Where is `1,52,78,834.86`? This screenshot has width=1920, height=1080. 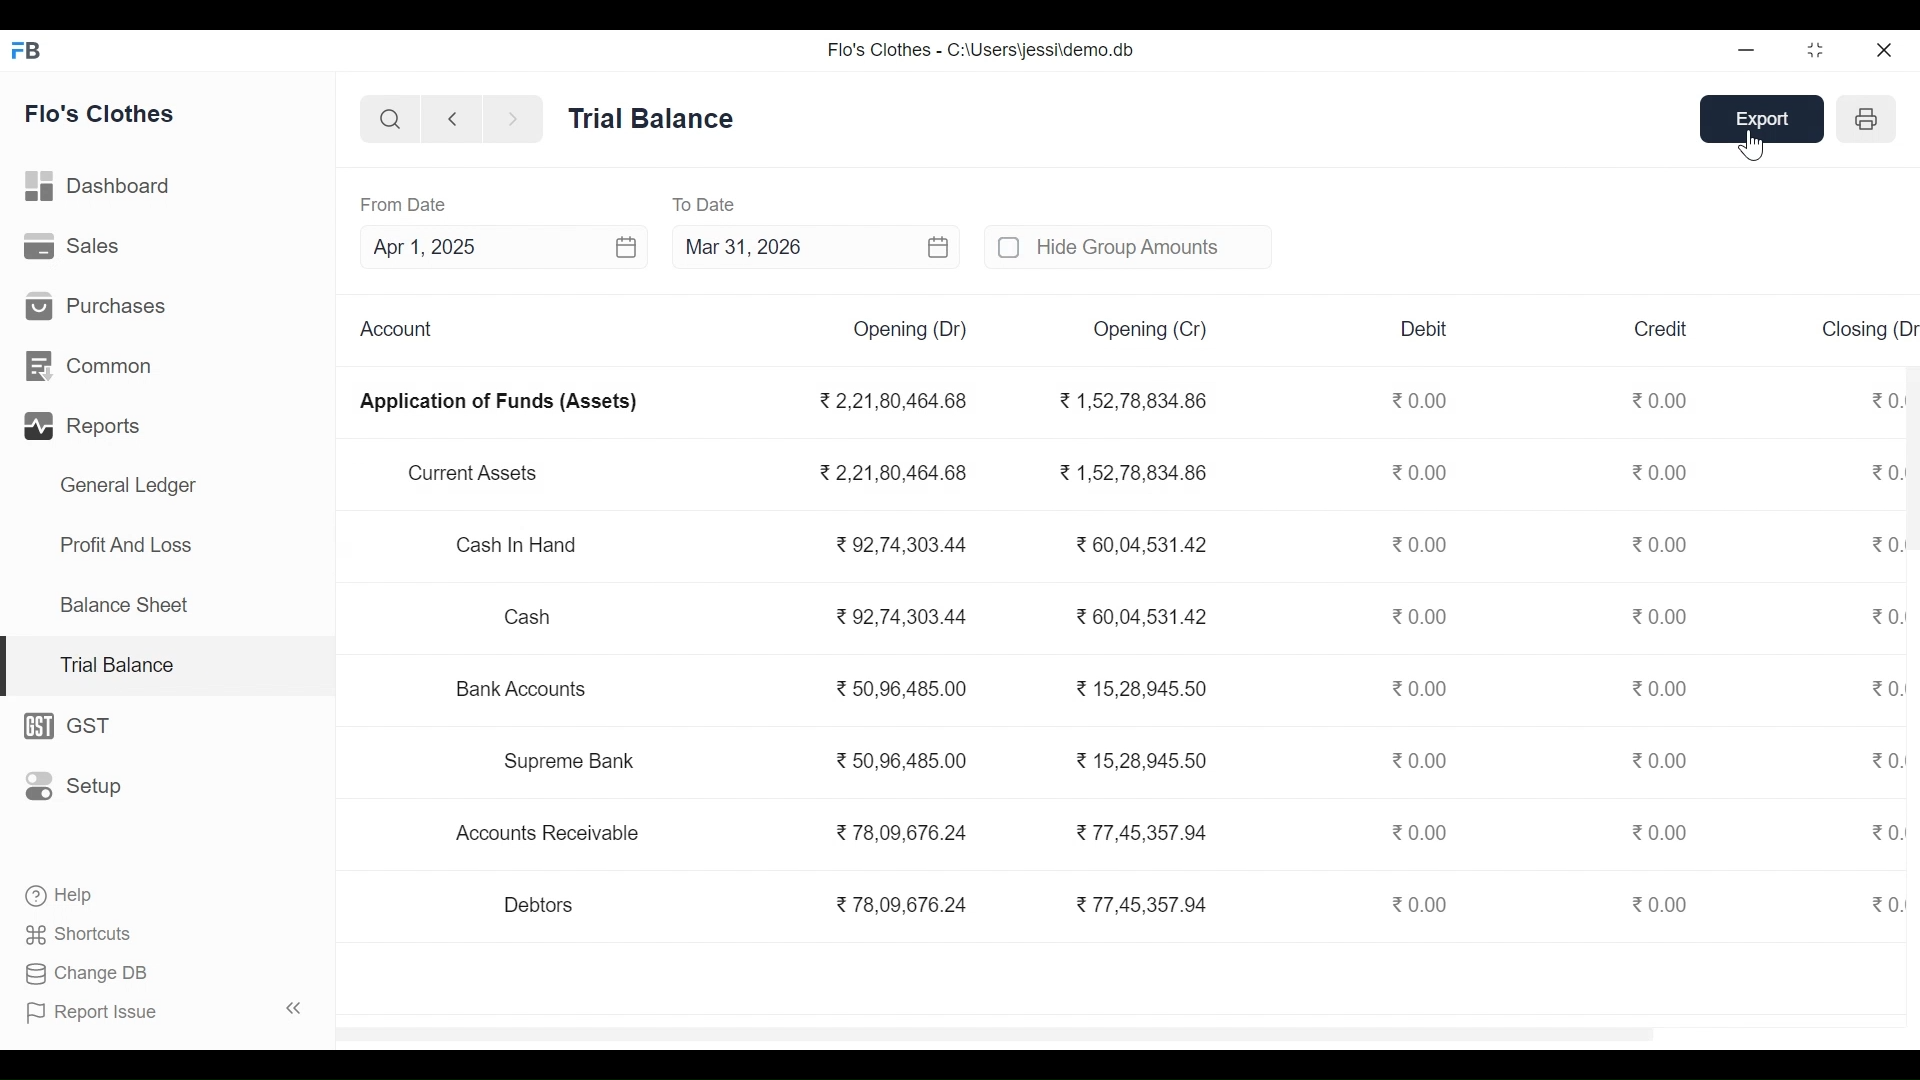
1,52,78,834.86 is located at coordinates (1130, 401).